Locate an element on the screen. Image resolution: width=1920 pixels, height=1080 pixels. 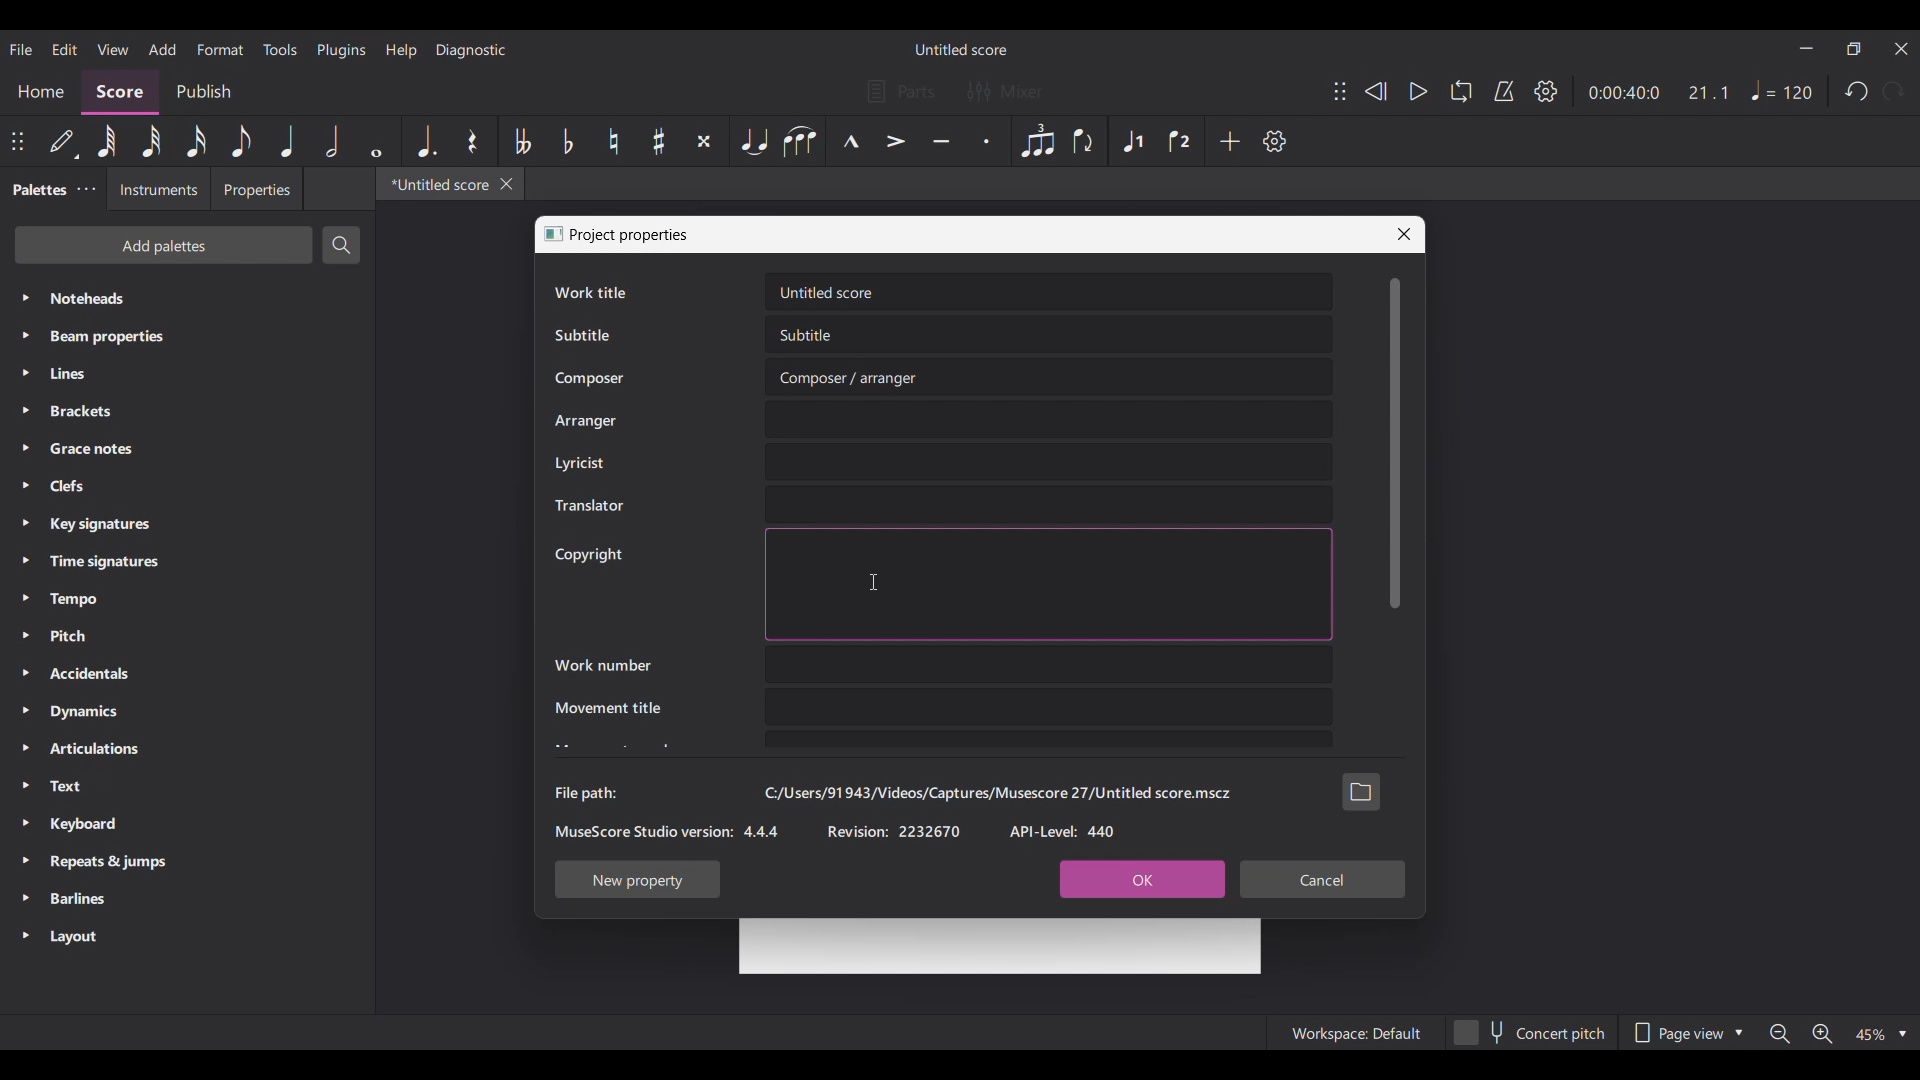
Composer is located at coordinates (589, 379).